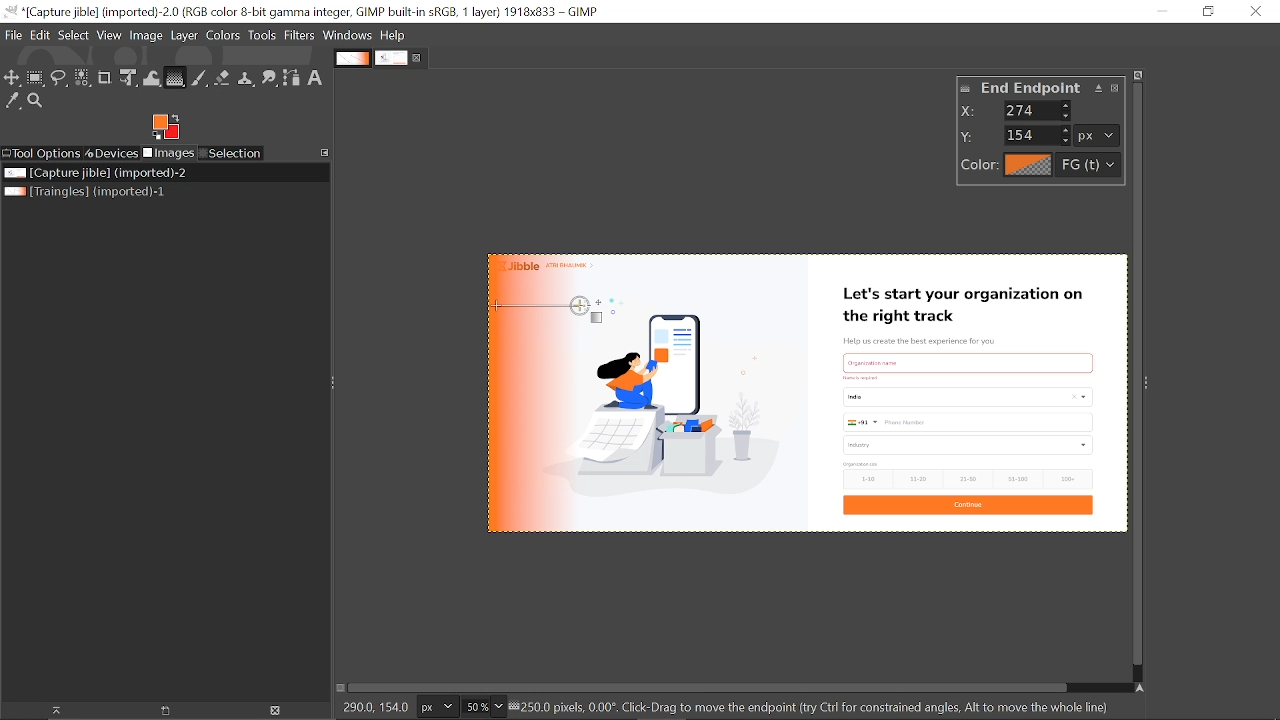  Describe the element at coordinates (1164, 12) in the screenshot. I see `Minimize` at that location.